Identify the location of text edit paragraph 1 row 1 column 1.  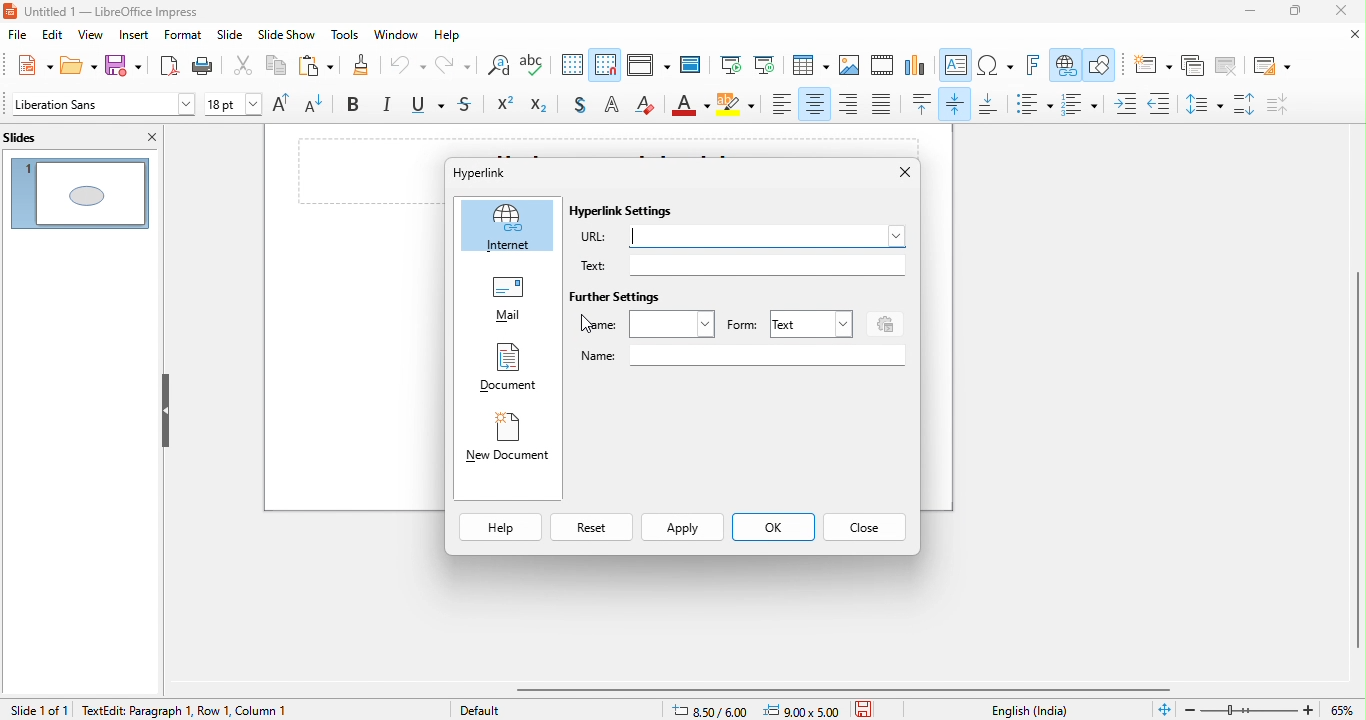
(238, 709).